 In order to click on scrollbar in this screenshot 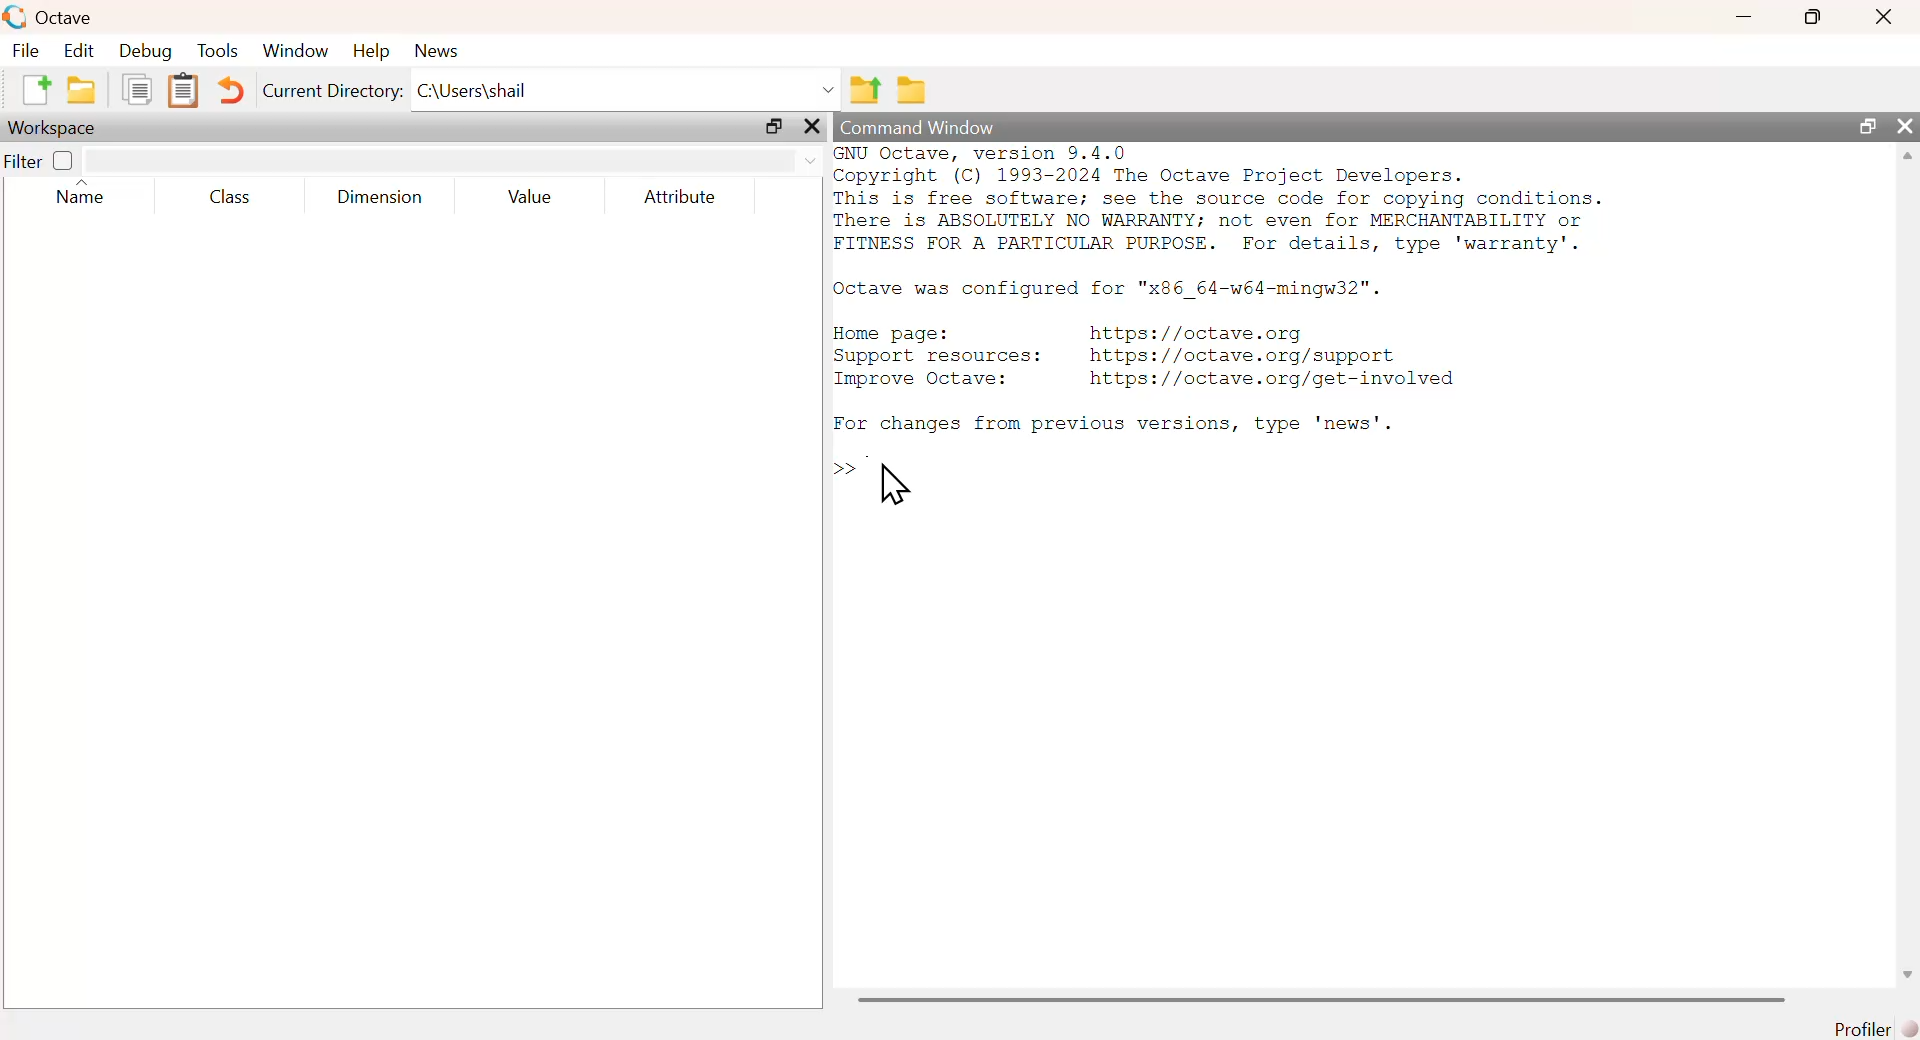, I will do `click(1322, 1000)`.